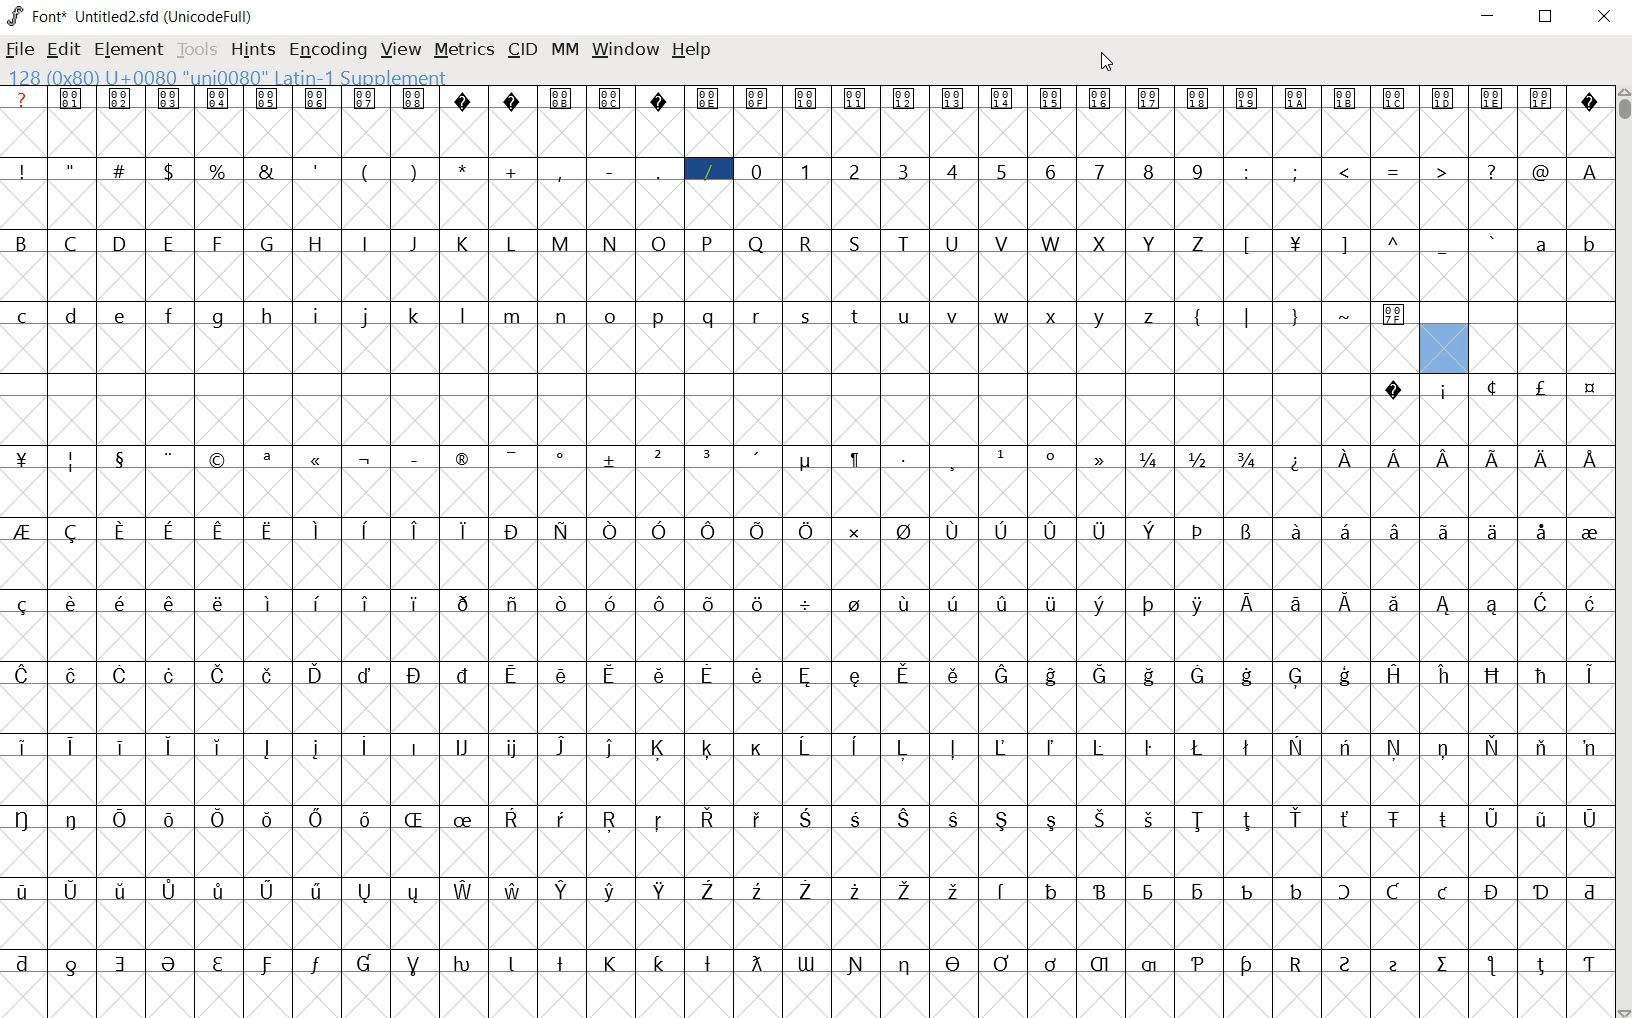  I want to click on glyph, so click(805, 530).